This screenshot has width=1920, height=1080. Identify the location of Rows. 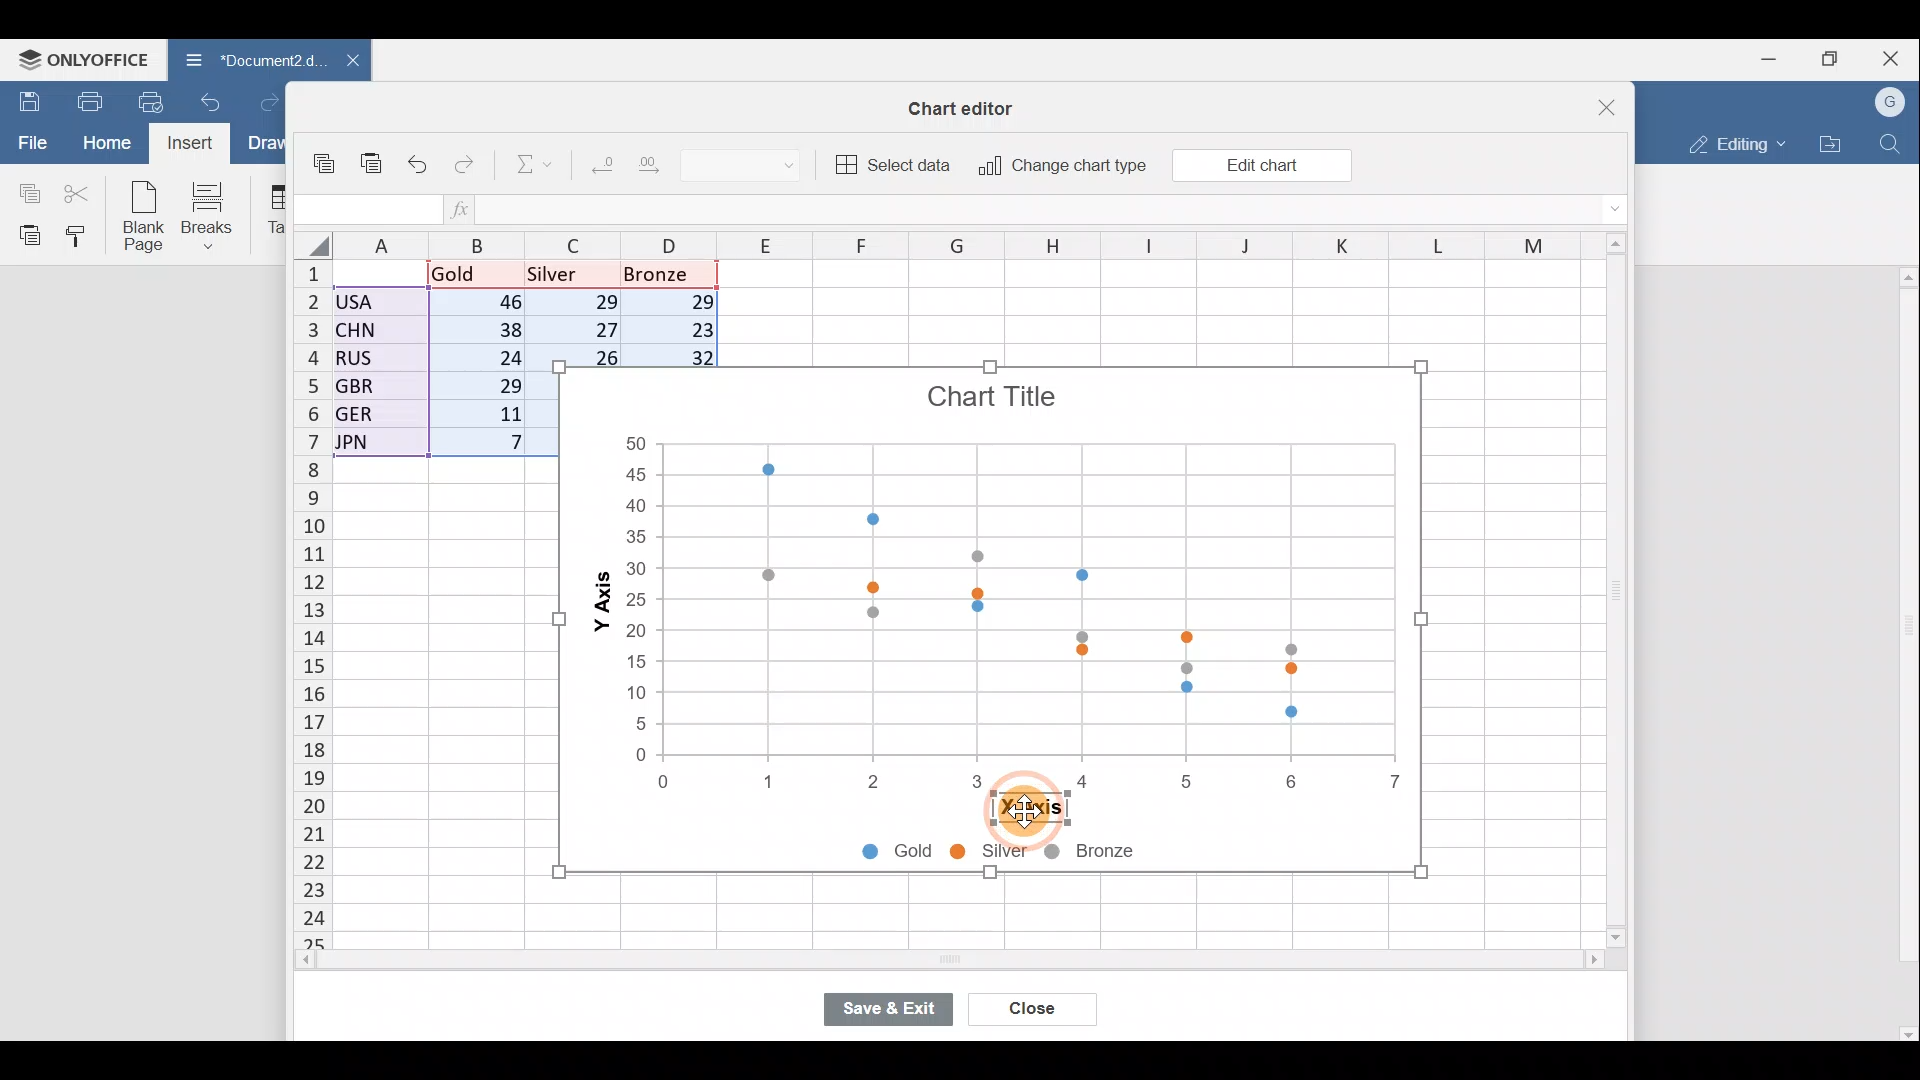
(300, 606).